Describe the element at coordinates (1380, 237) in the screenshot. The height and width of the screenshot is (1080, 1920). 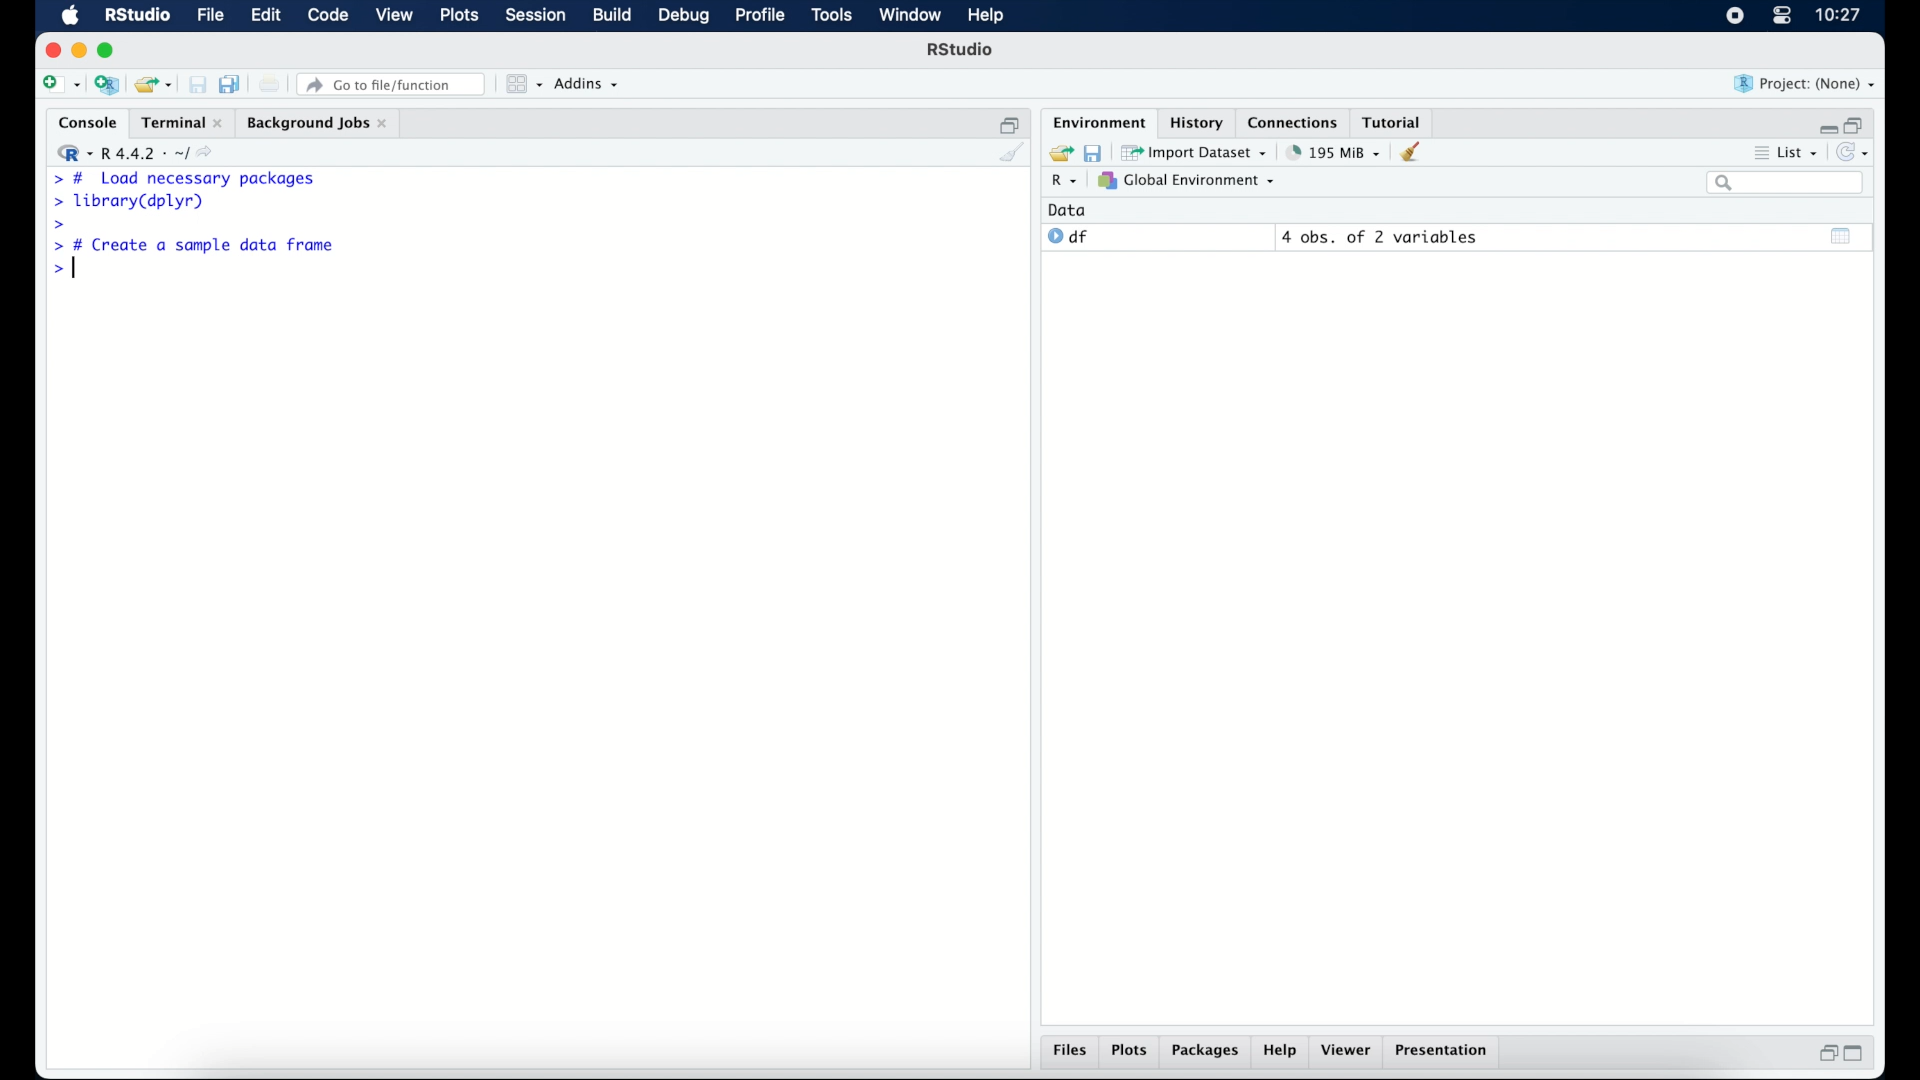
I see `4 obs, of 2 variables` at that location.